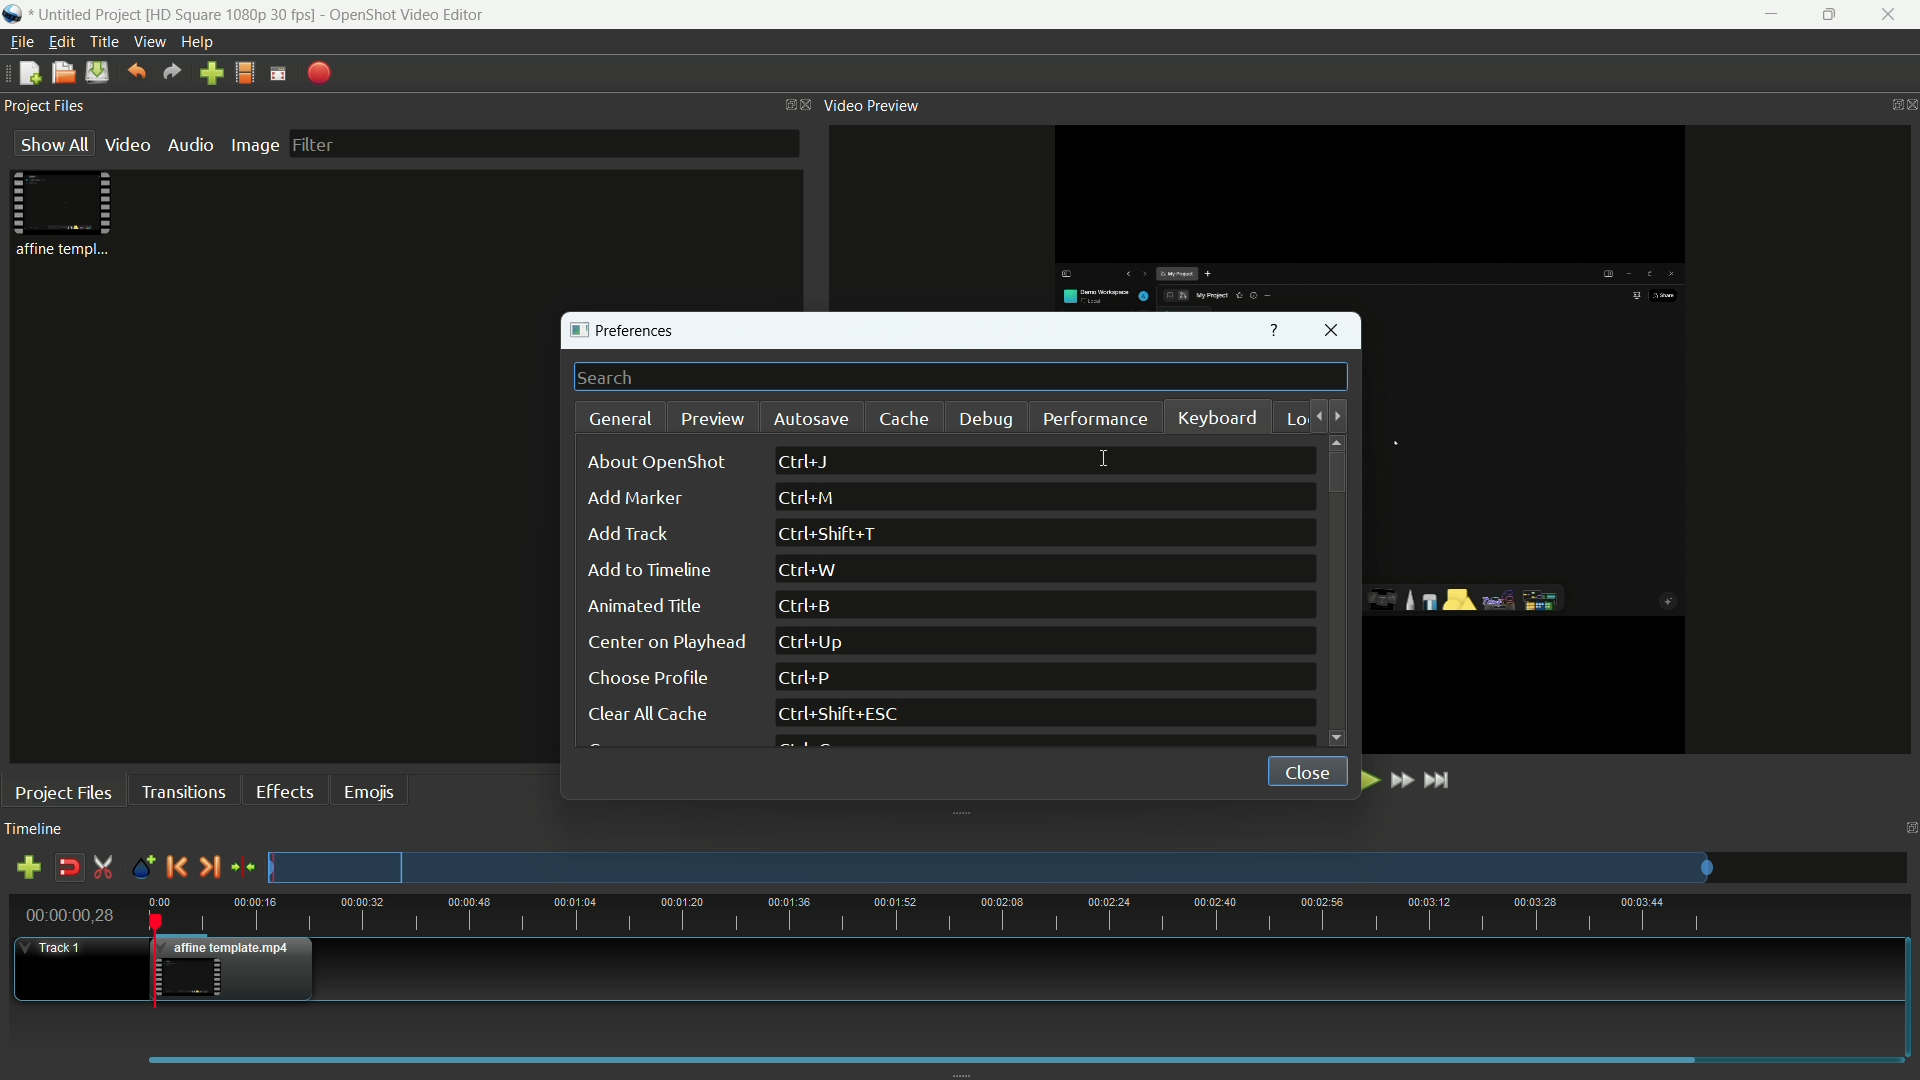 This screenshot has height=1080, width=1920. What do you see at coordinates (622, 419) in the screenshot?
I see `general` at bounding box center [622, 419].